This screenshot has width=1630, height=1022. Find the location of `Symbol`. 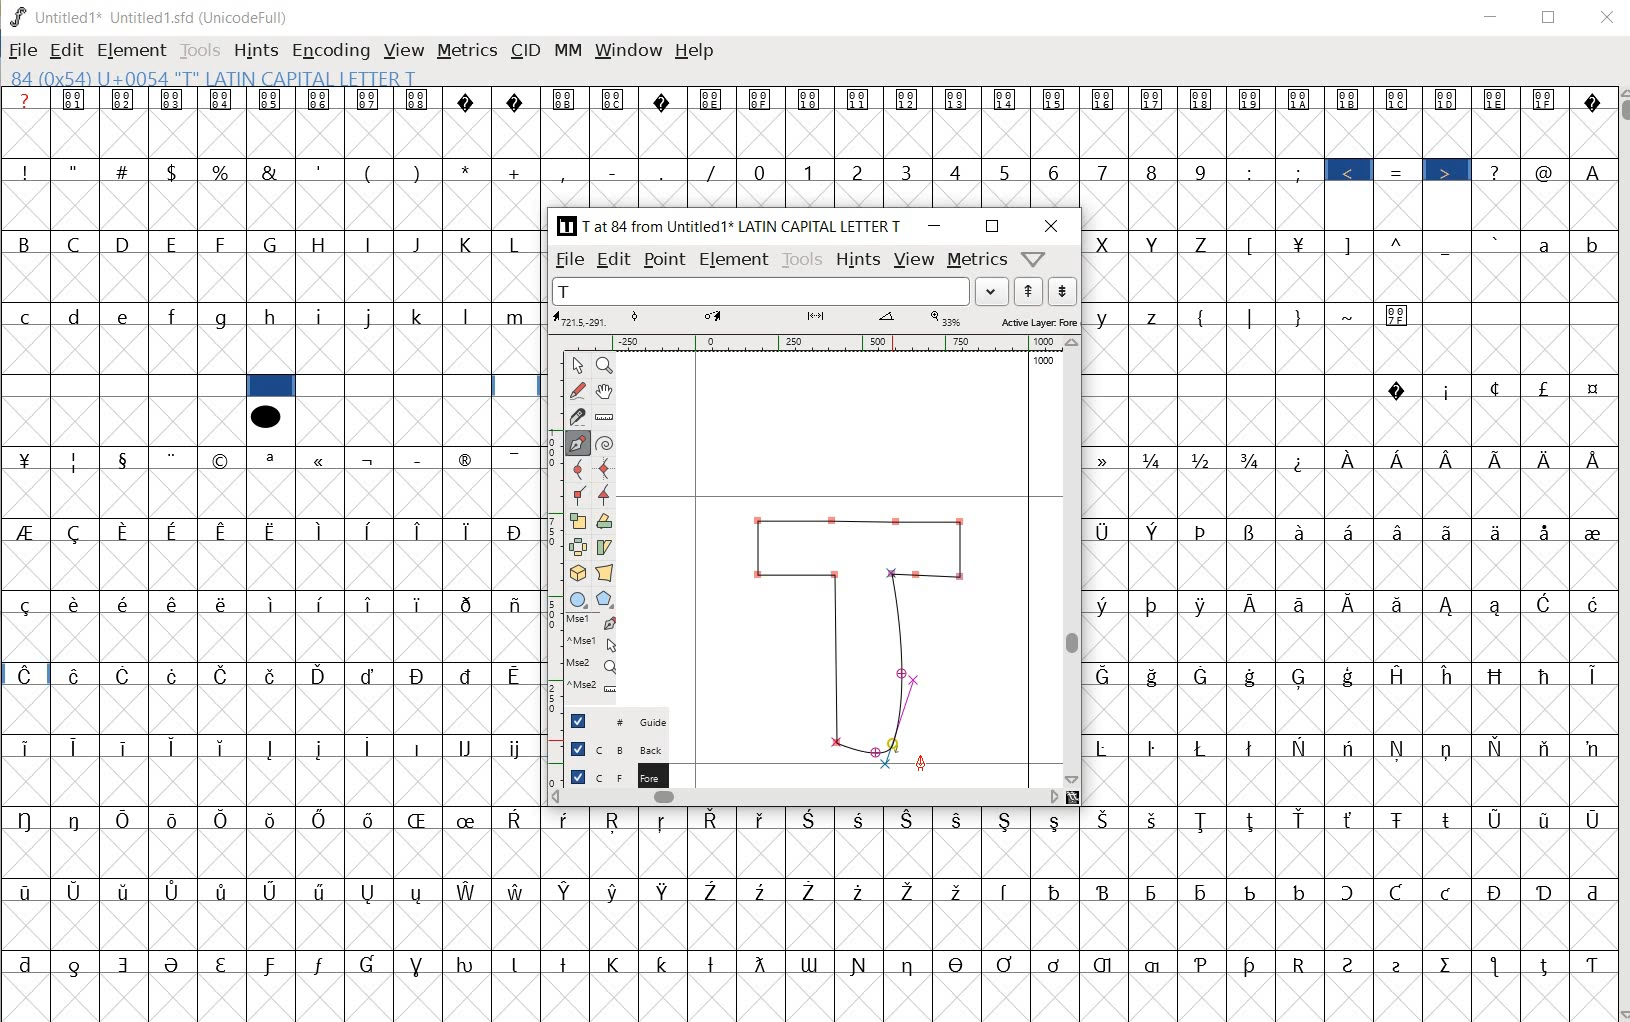

Symbol is located at coordinates (1499, 675).